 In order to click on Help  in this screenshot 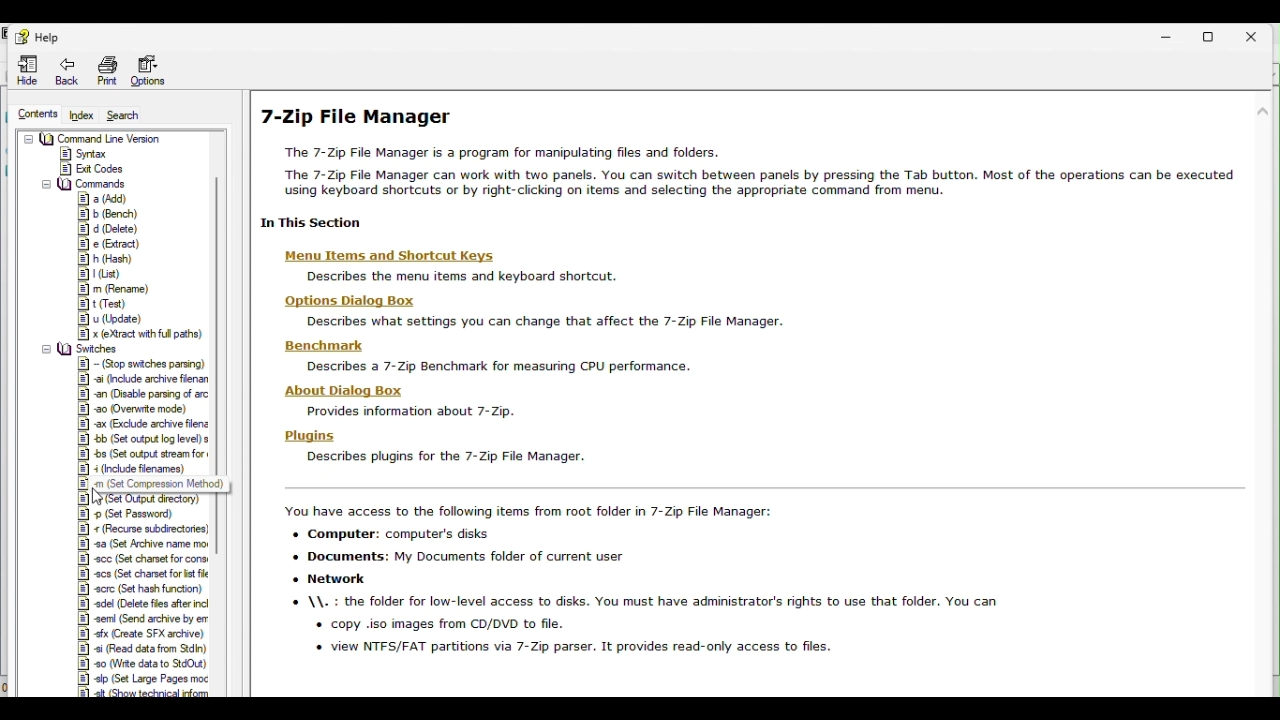, I will do `click(43, 35)`.